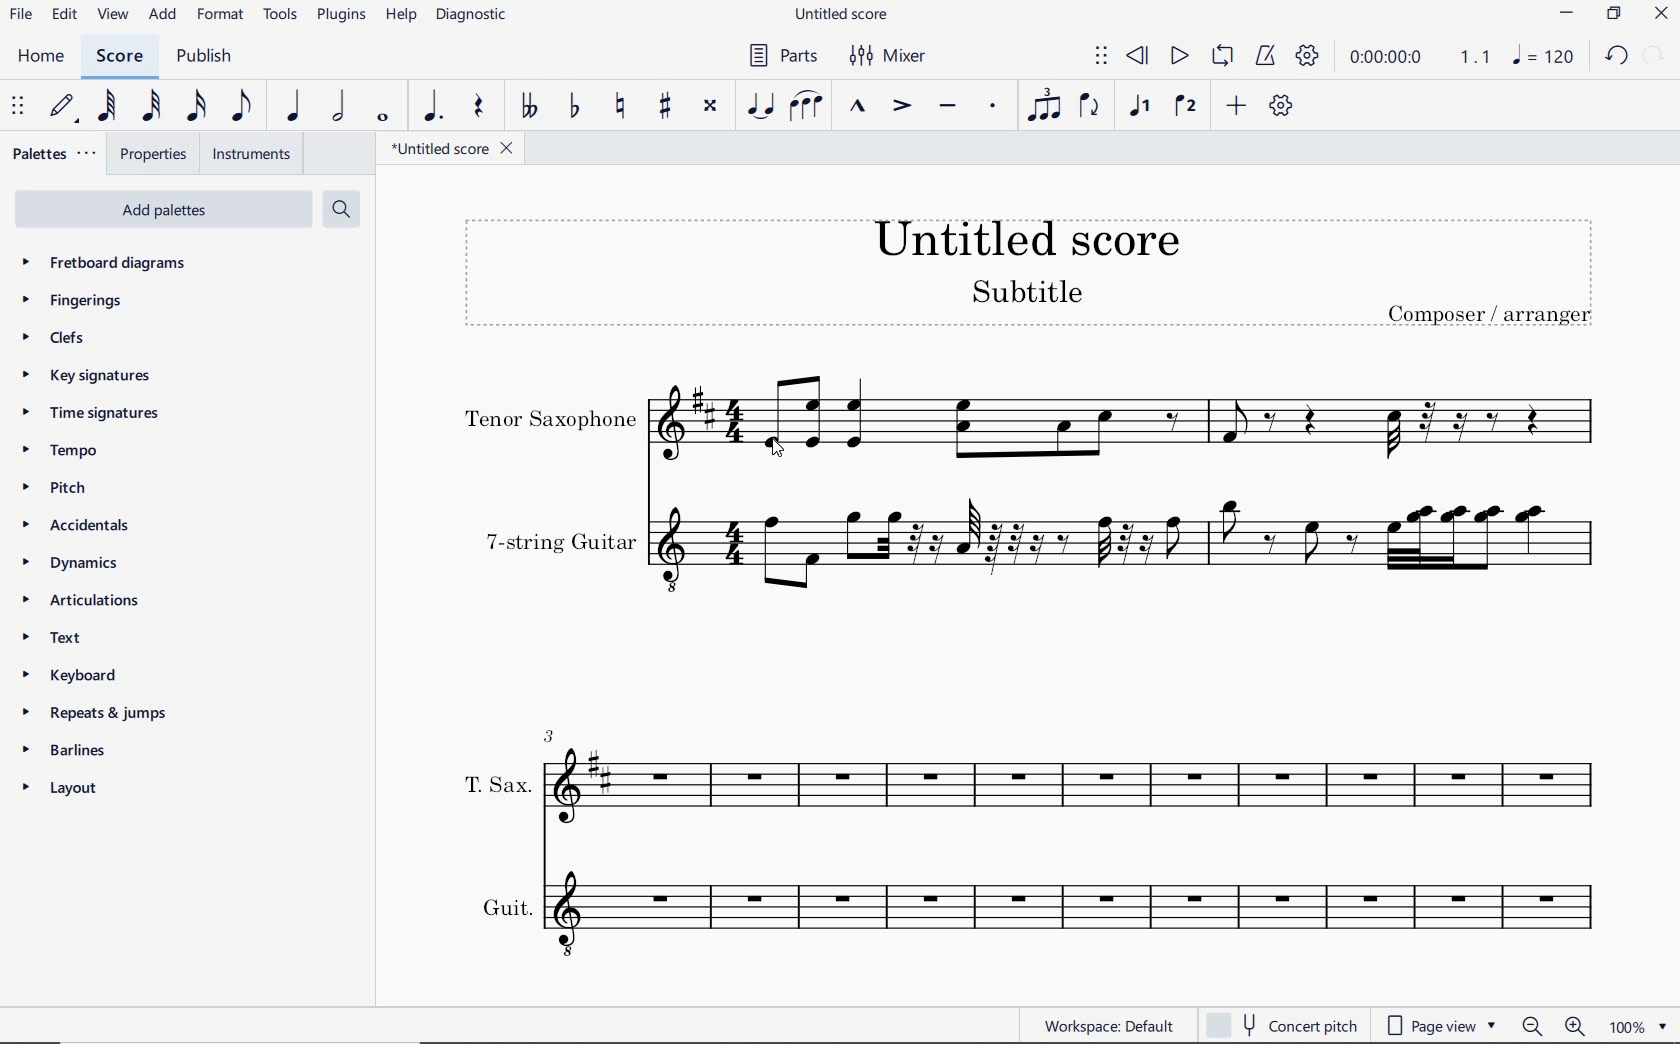 The width and height of the screenshot is (1680, 1044). What do you see at coordinates (336, 107) in the screenshot?
I see `HALF NOTE` at bounding box center [336, 107].